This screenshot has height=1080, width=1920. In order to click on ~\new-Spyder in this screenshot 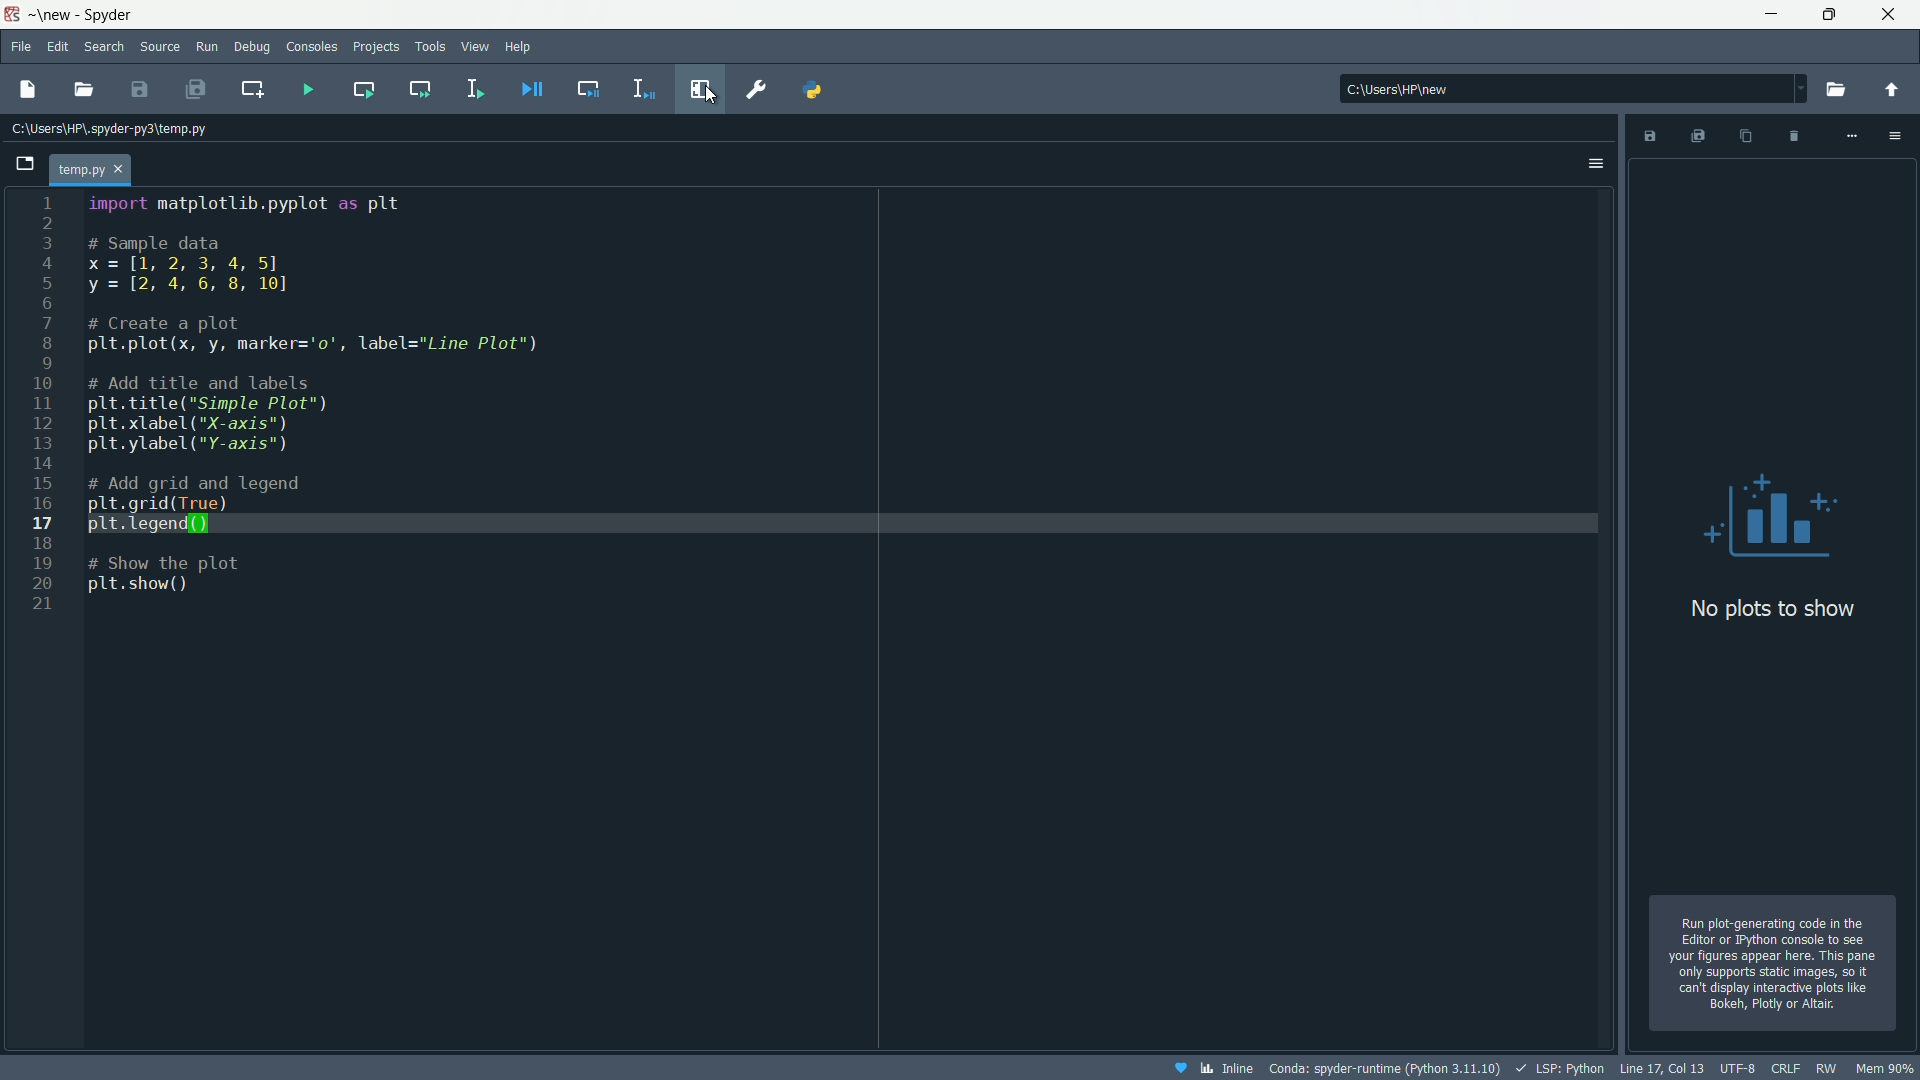, I will do `click(87, 15)`.